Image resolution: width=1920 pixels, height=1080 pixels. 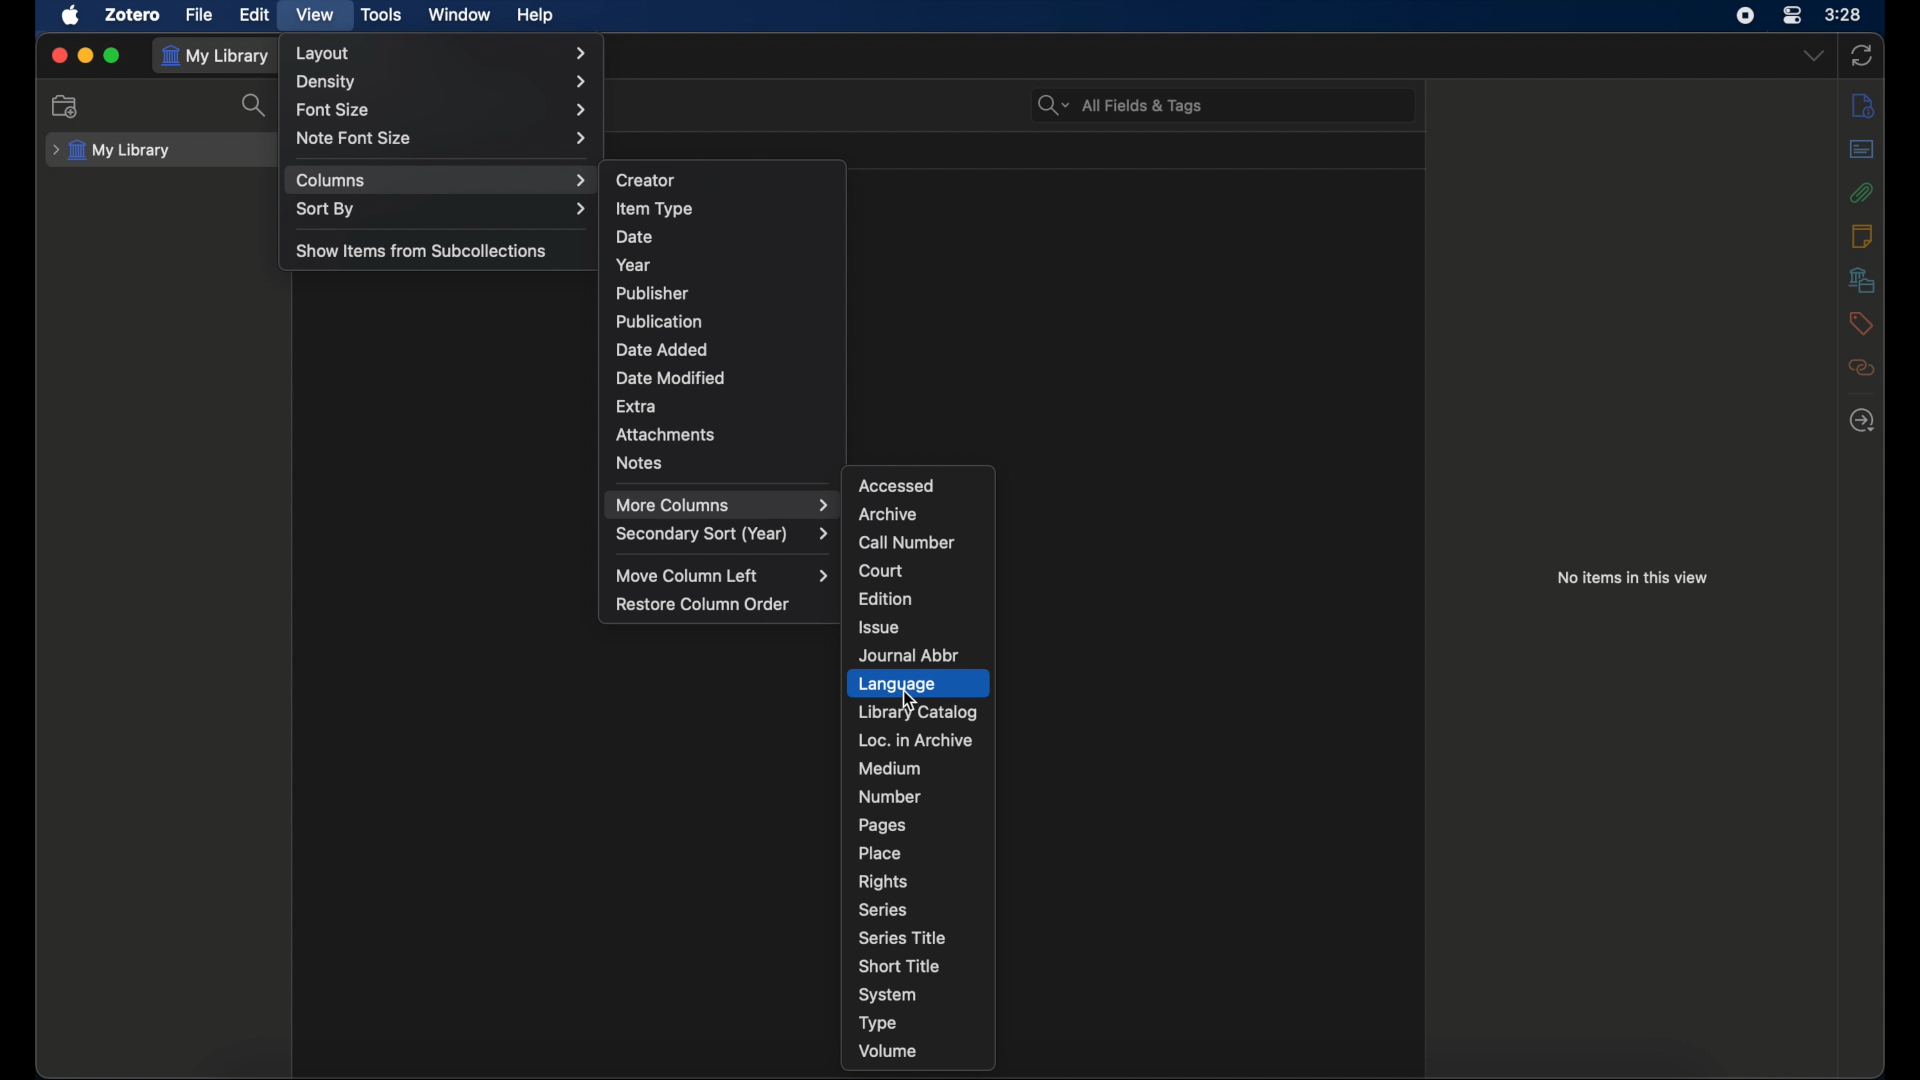 I want to click on restore column order, so click(x=704, y=605).